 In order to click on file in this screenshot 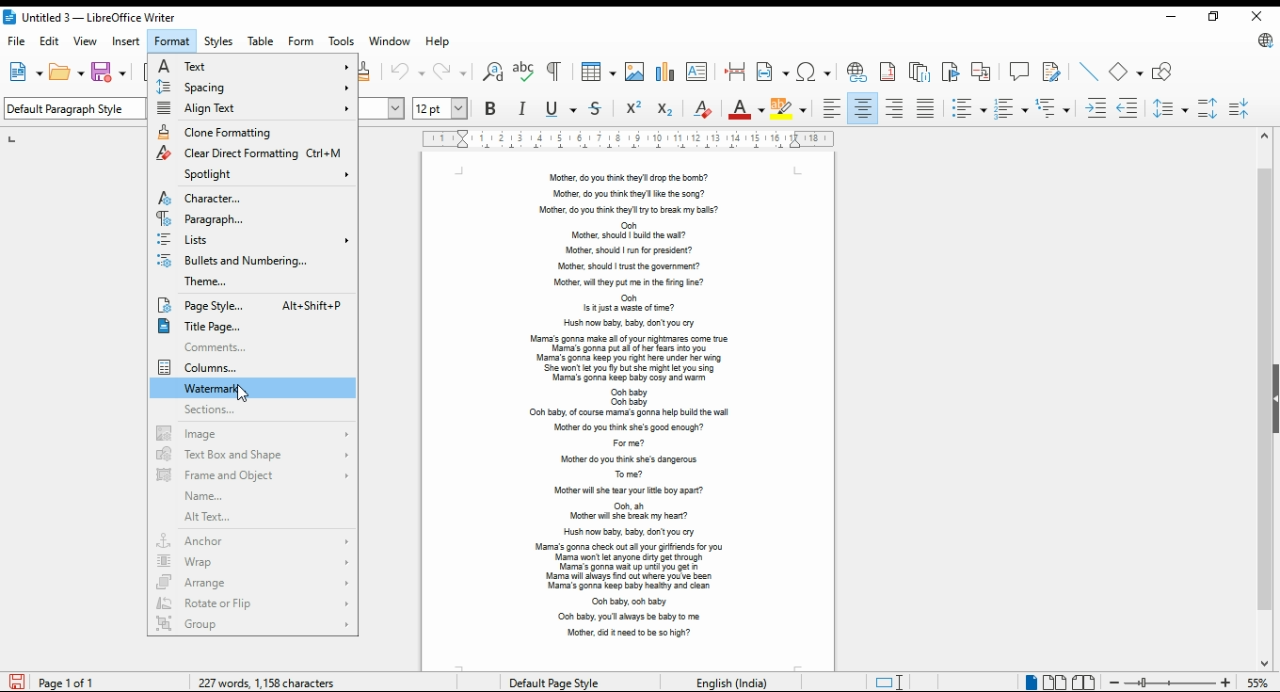, I will do `click(17, 43)`.